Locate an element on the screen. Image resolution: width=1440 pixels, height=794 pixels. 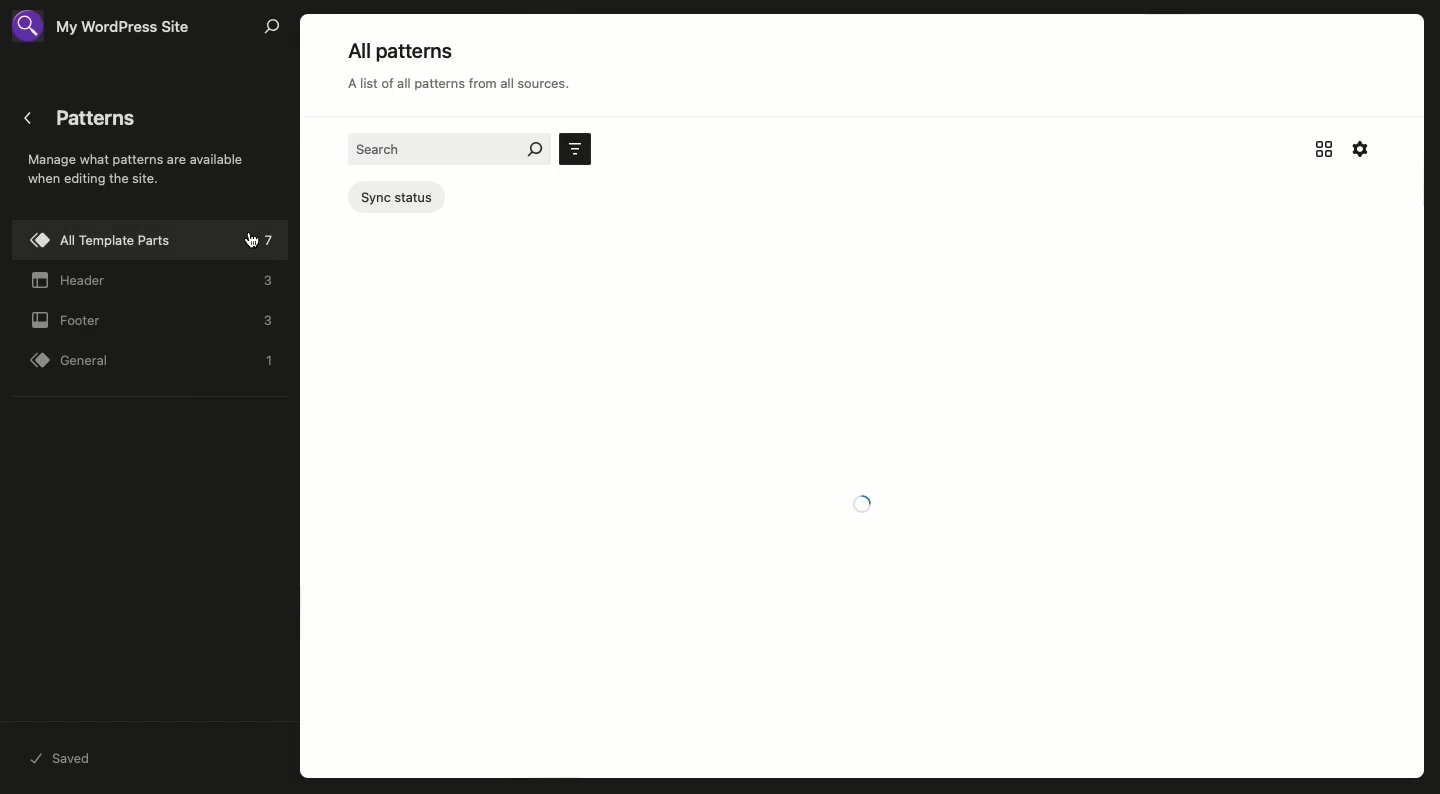
Grid is located at coordinates (1325, 149).